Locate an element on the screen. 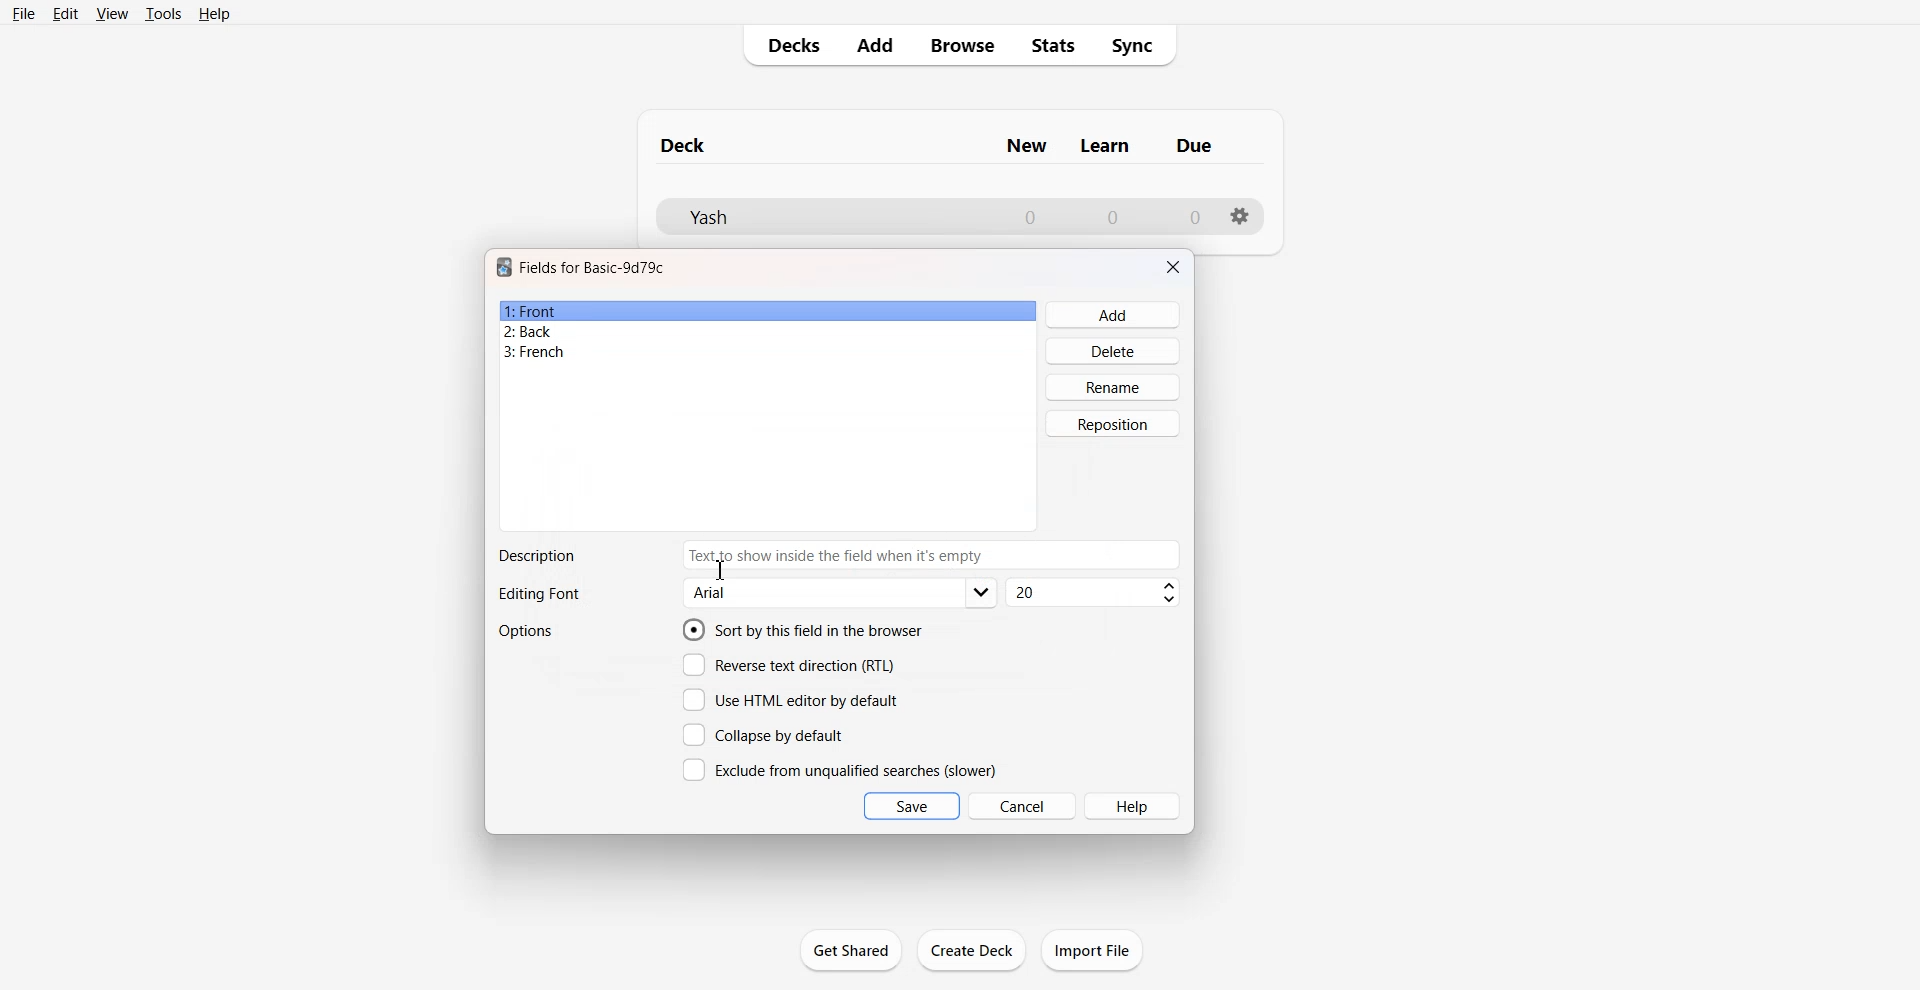 The height and width of the screenshot is (990, 1920). Tools is located at coordinates (163, 13).